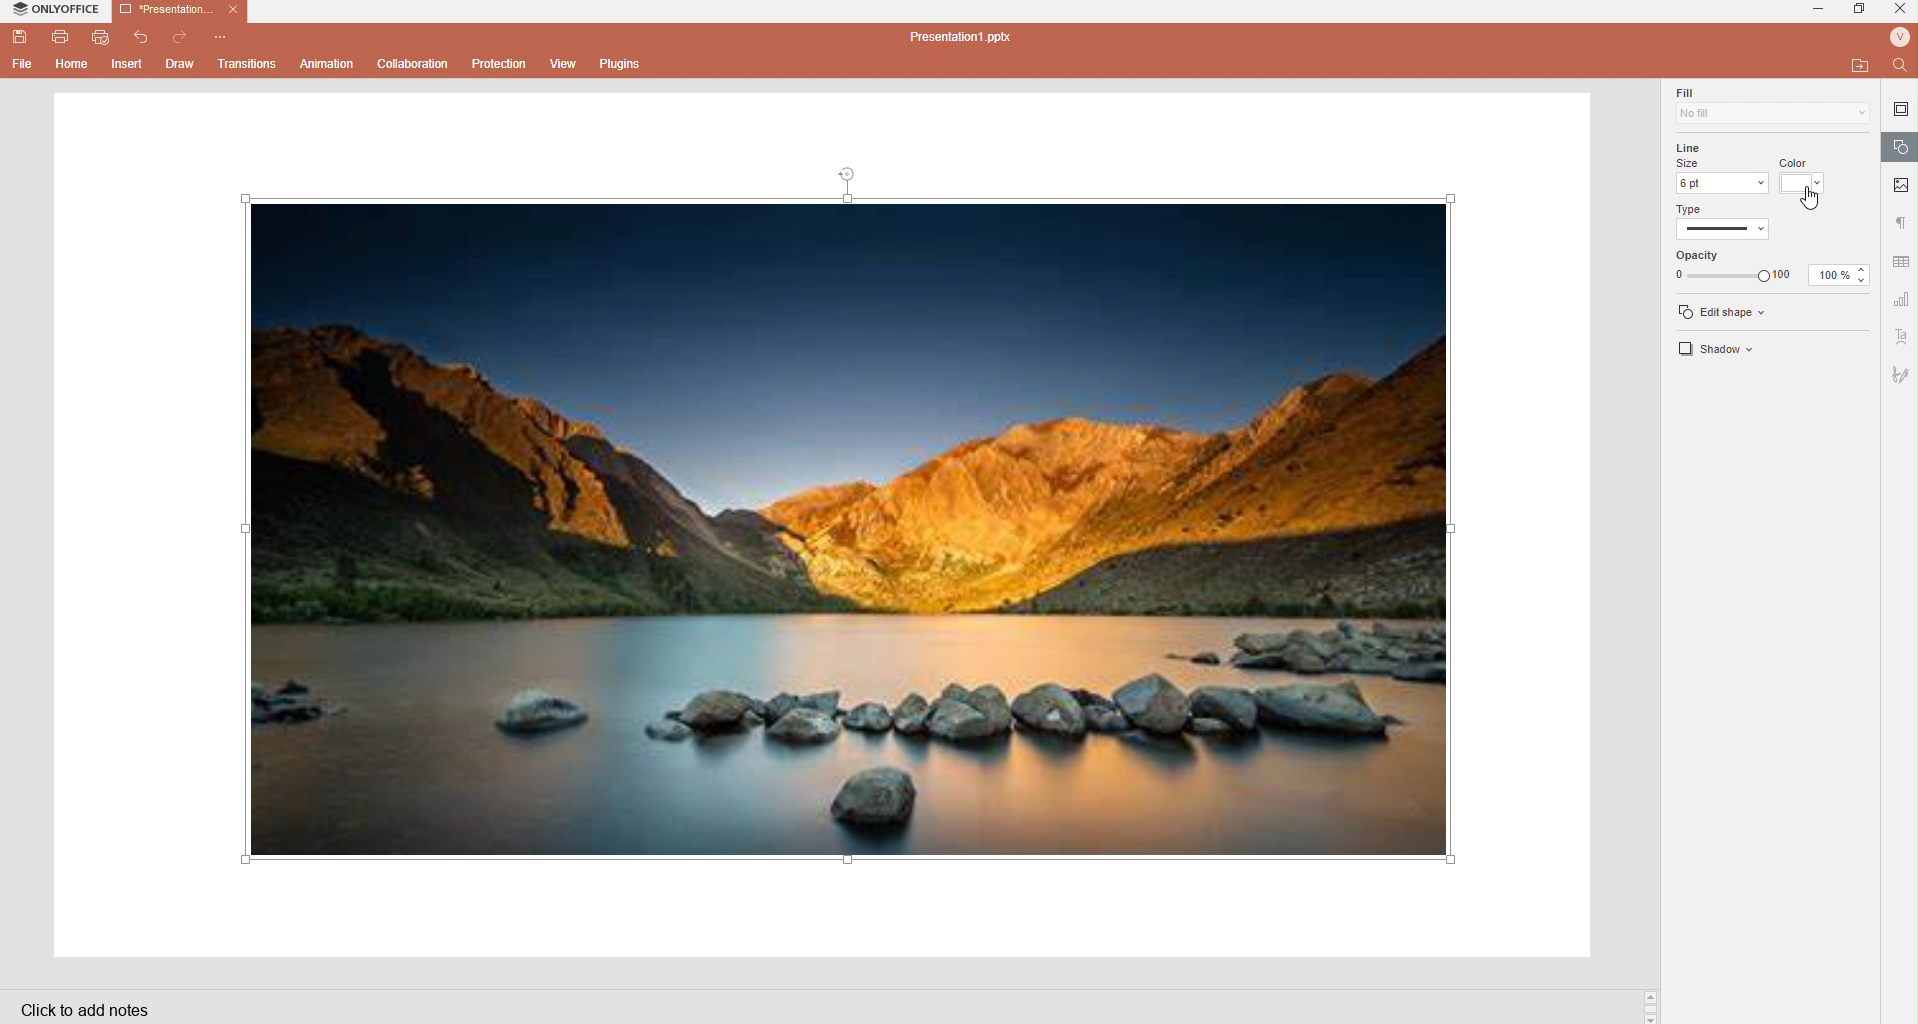  I want to click on edit shape, so click(1733, 313).